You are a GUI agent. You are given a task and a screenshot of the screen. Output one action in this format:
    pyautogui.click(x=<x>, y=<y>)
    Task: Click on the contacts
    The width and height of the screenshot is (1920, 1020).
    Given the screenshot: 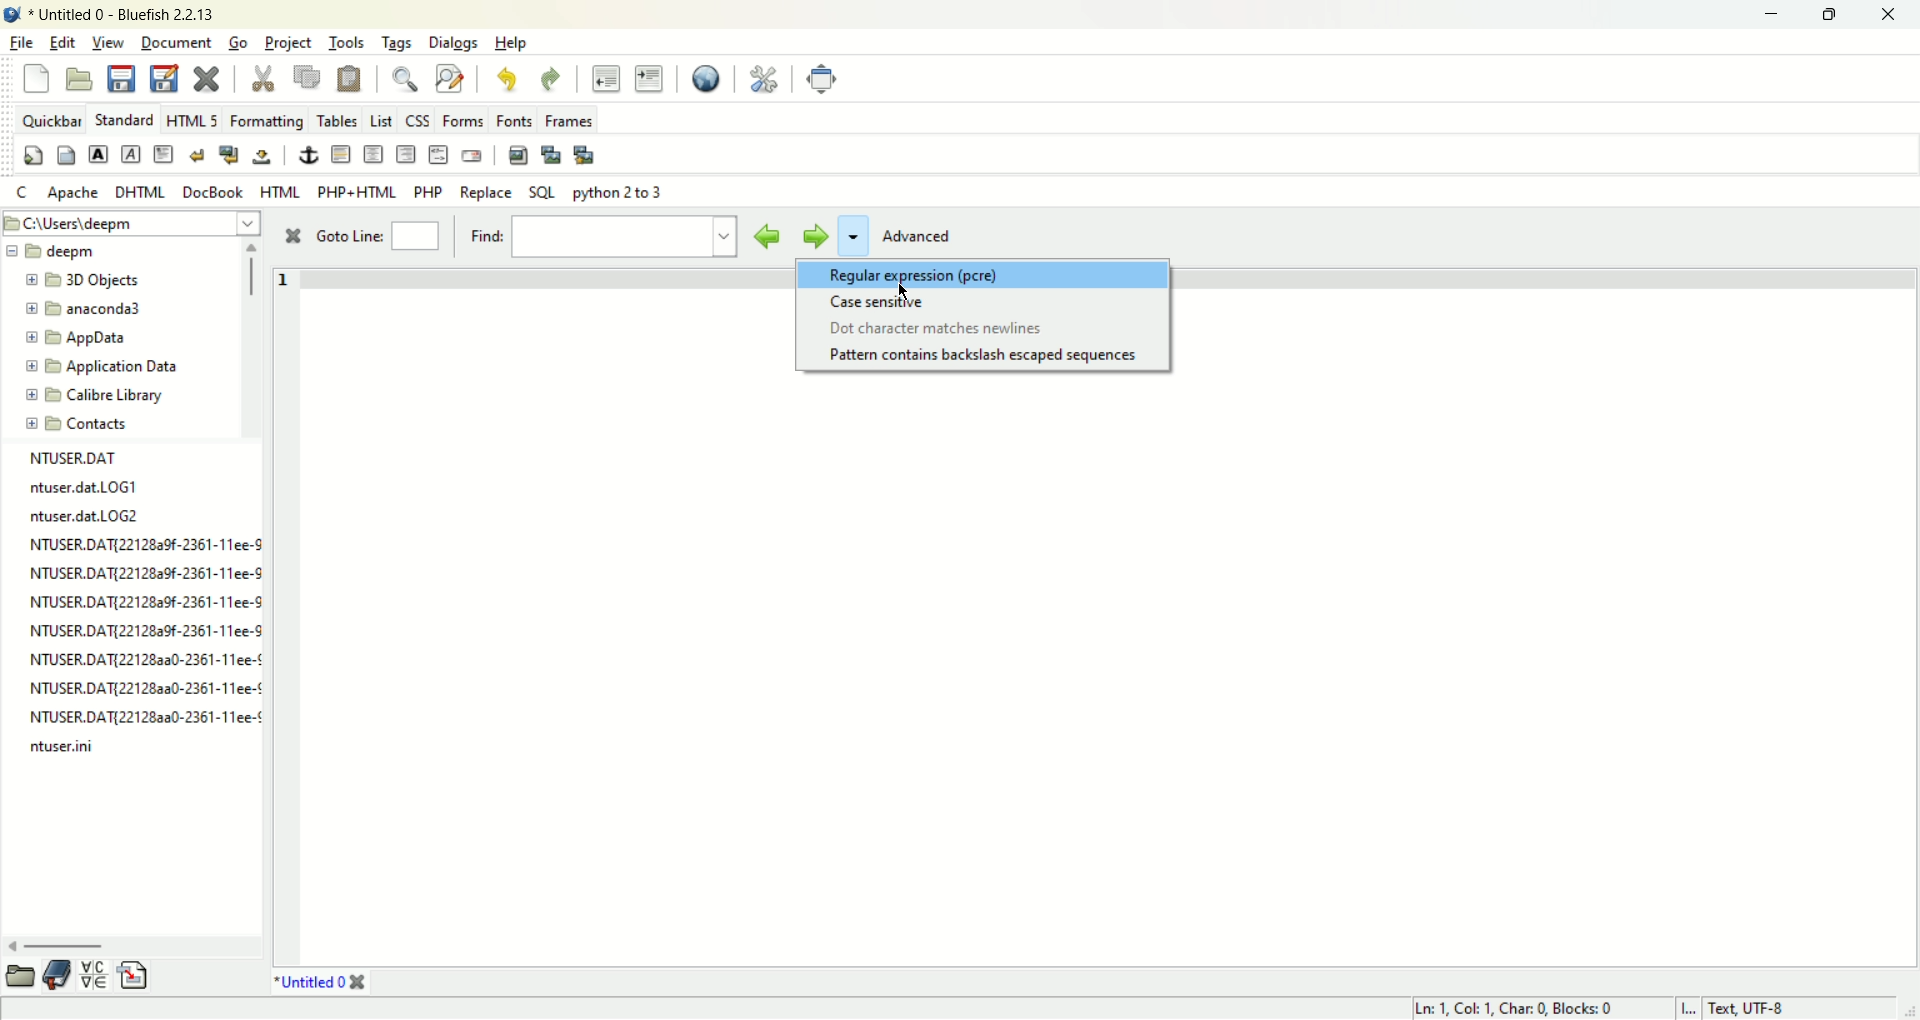 What is the action you would take?
    pyautogui.click(x=77, y=424)
    